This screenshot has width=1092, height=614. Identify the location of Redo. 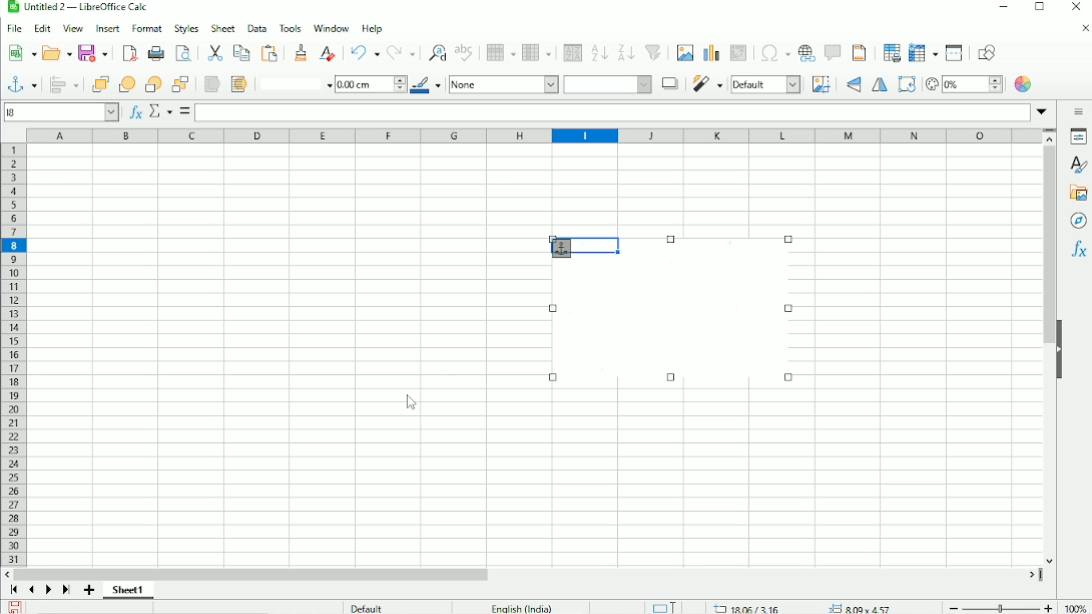
(402, 52).